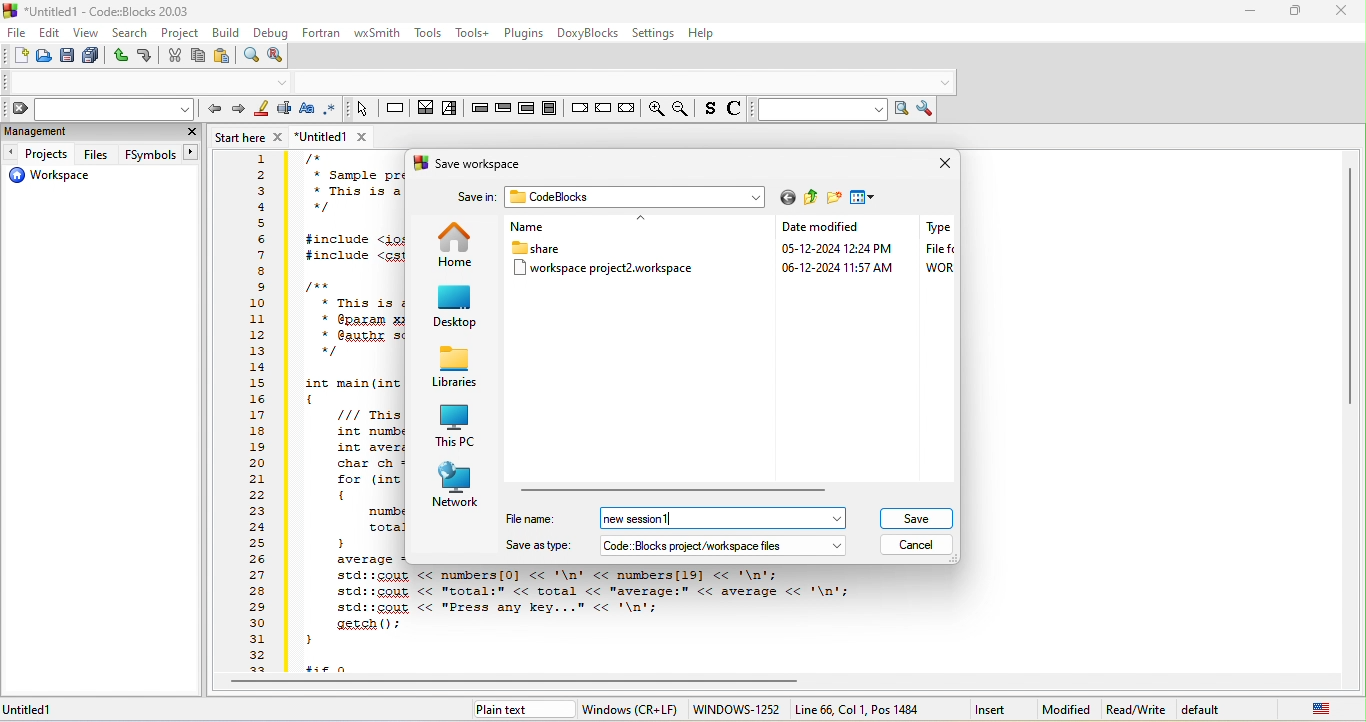 The width and height of the screenshot is (1366, 722). Describe the element at coordinates (454, 242) in the screenshot. I see `home` at that location.